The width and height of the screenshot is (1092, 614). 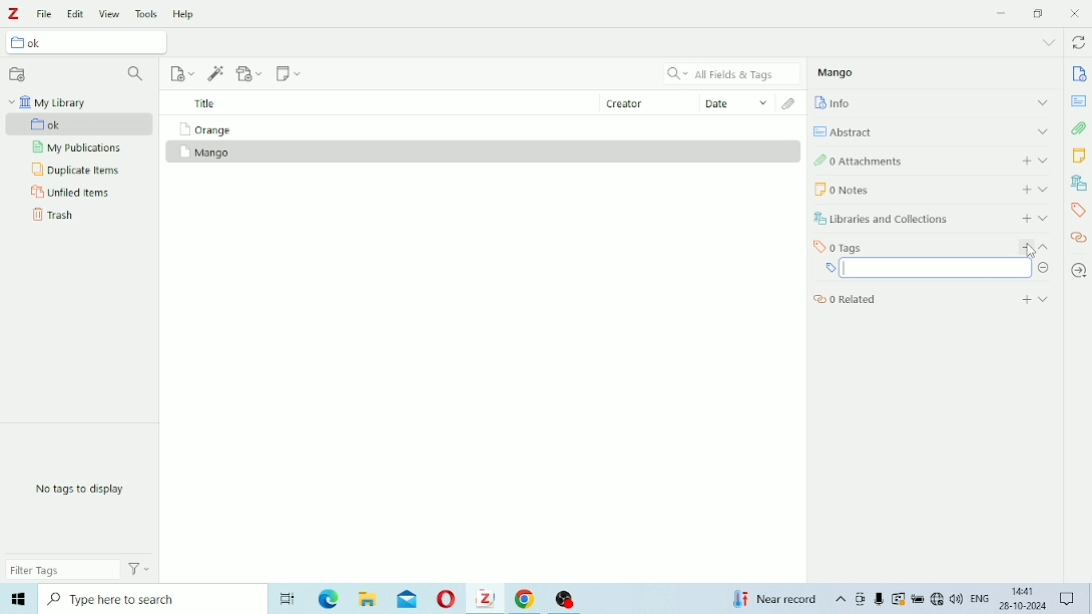 I want to click on Mango, so click(x=838, y=72).